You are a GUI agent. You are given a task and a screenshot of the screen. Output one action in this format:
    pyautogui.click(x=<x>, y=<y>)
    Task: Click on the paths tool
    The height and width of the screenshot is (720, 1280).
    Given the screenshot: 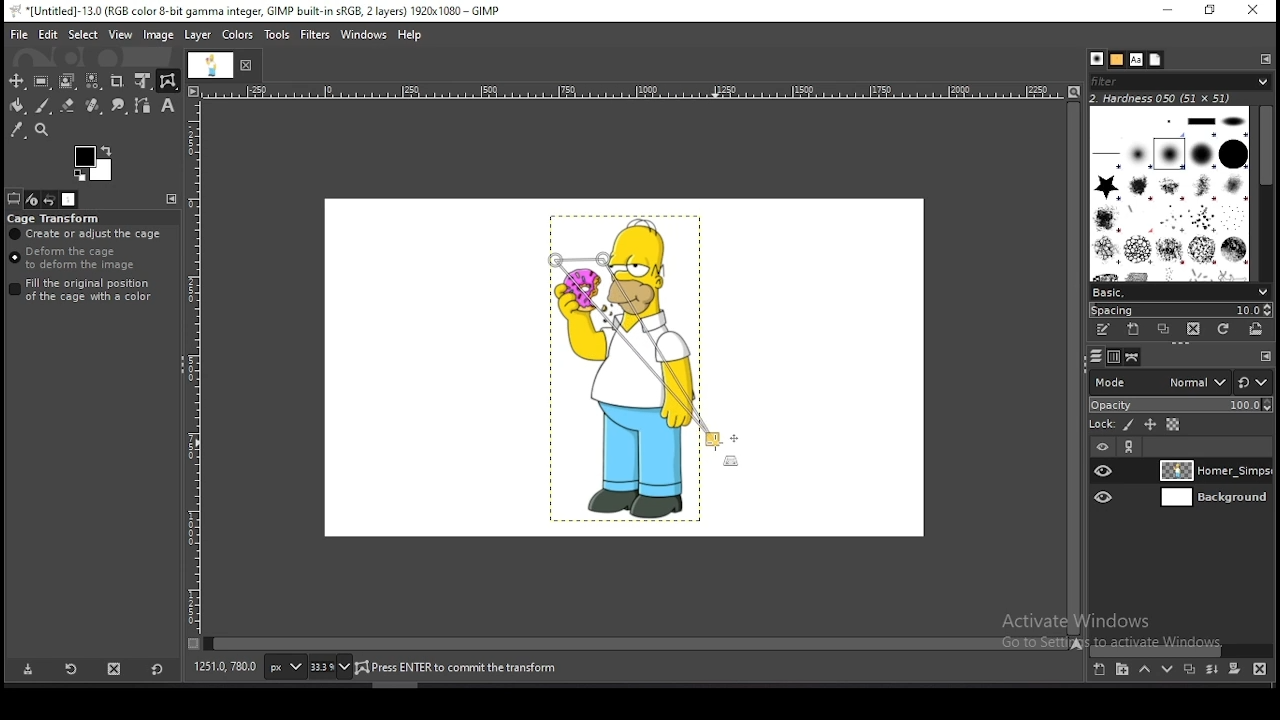 What is the action you would take?
    pyautogui.click(x=142, y=105)
    